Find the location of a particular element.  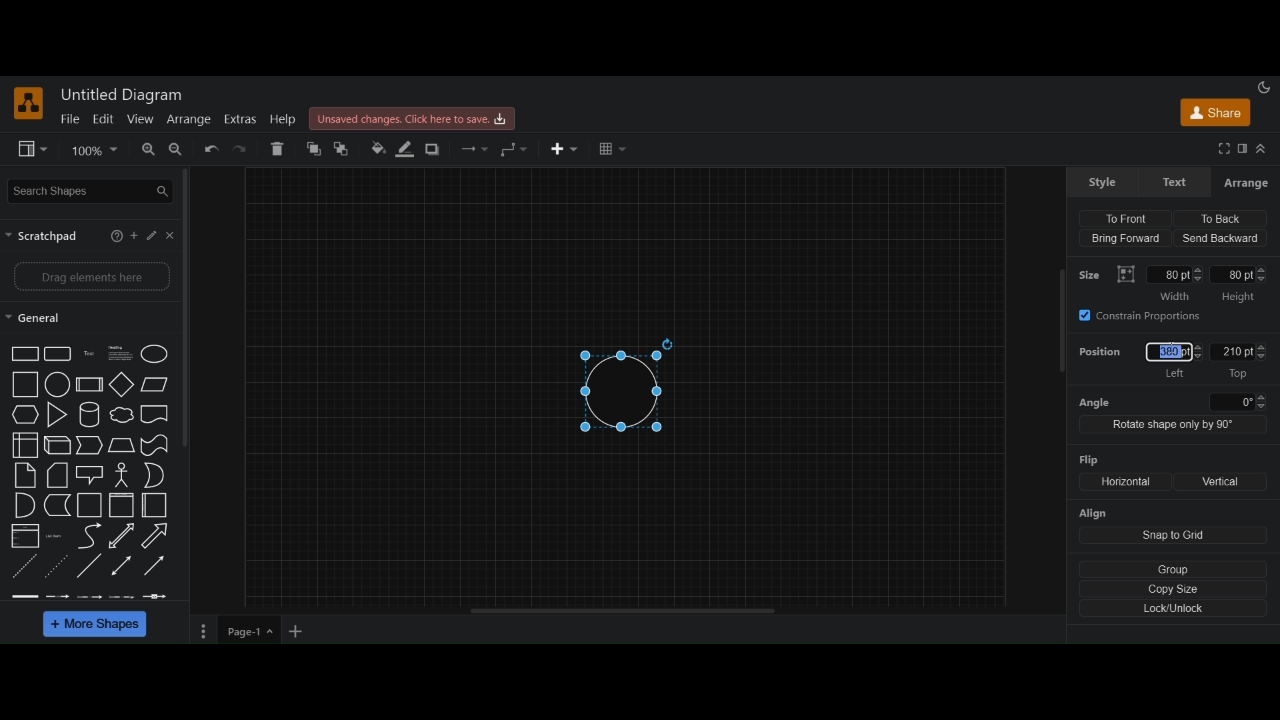

extras is located at coordinates (240, 120).